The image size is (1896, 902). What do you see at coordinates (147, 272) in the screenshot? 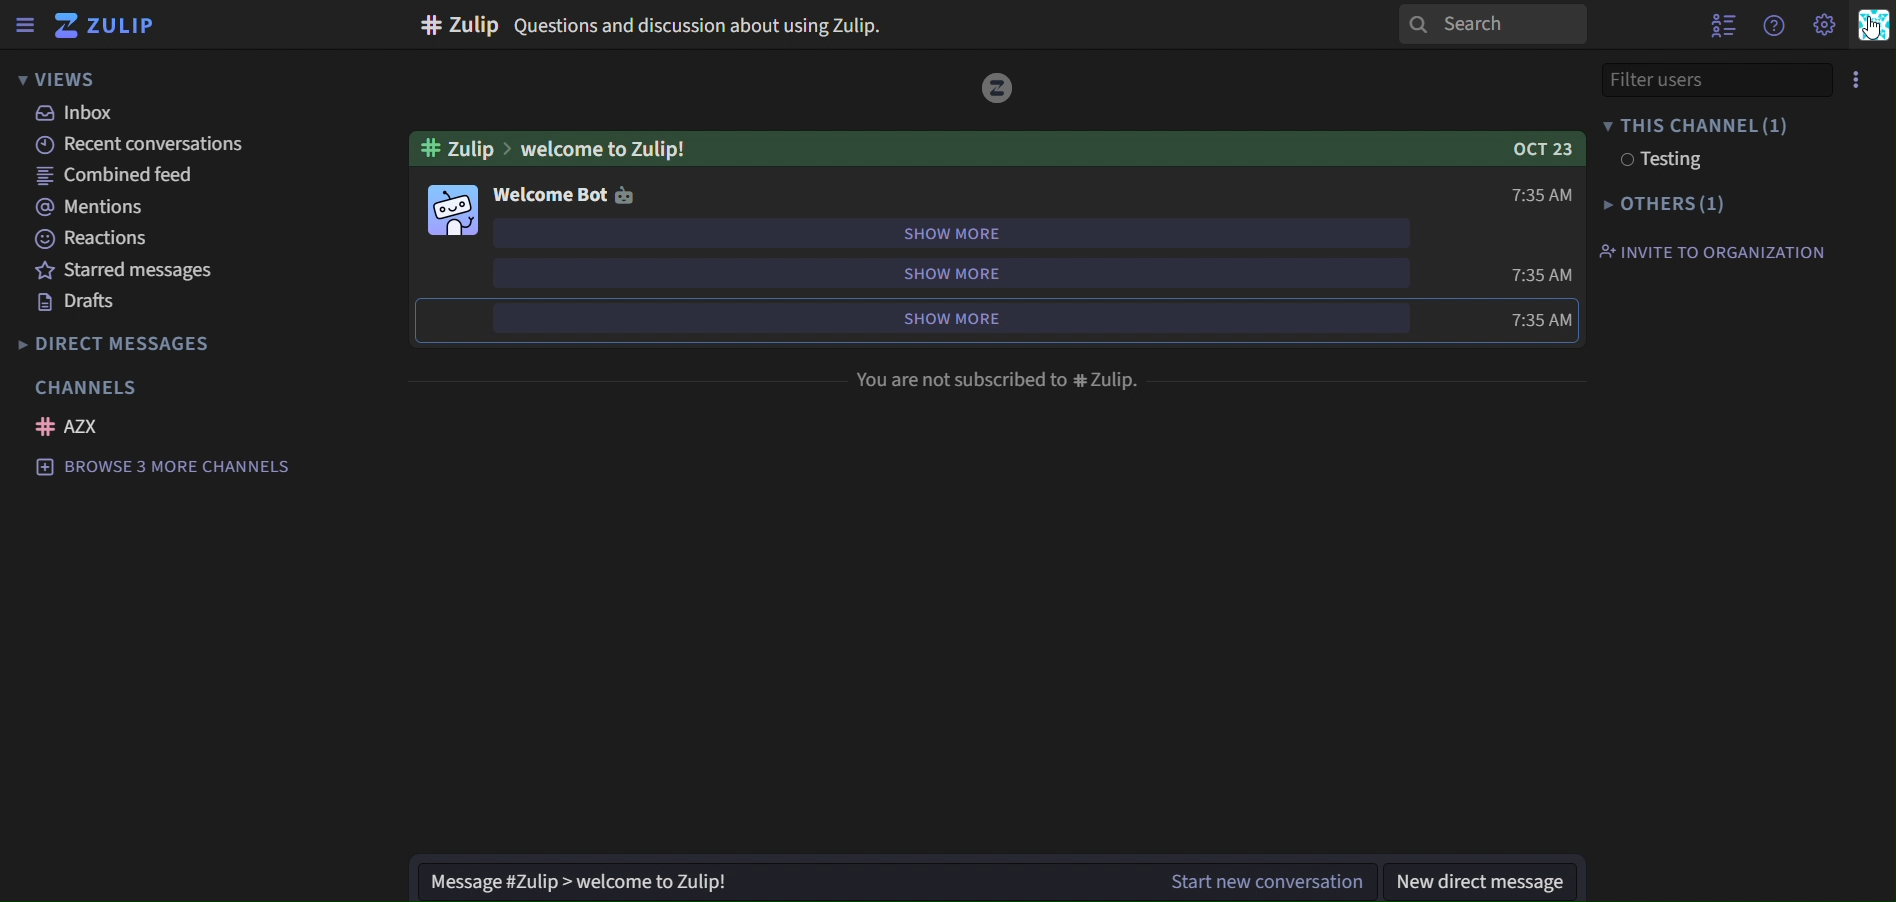
I see `starred messages` at bounding box center [147, 272].